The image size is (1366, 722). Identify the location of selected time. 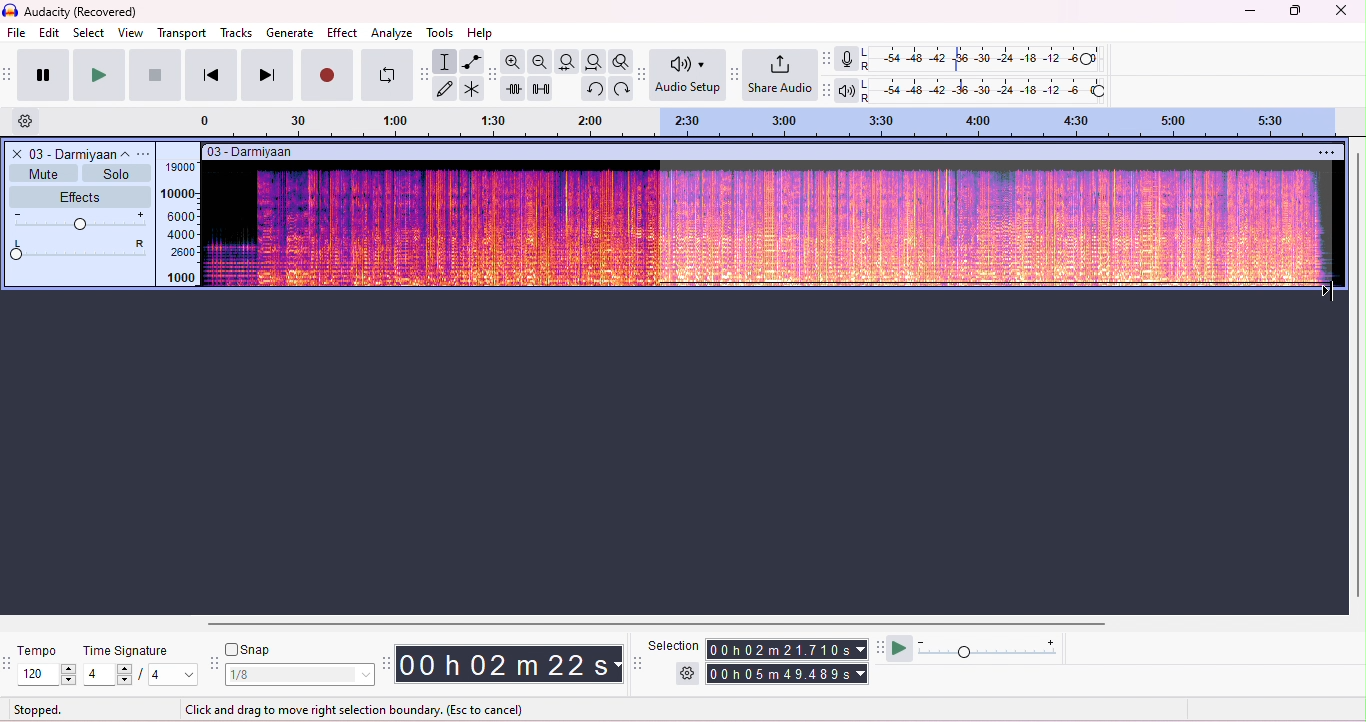
(789, 673).